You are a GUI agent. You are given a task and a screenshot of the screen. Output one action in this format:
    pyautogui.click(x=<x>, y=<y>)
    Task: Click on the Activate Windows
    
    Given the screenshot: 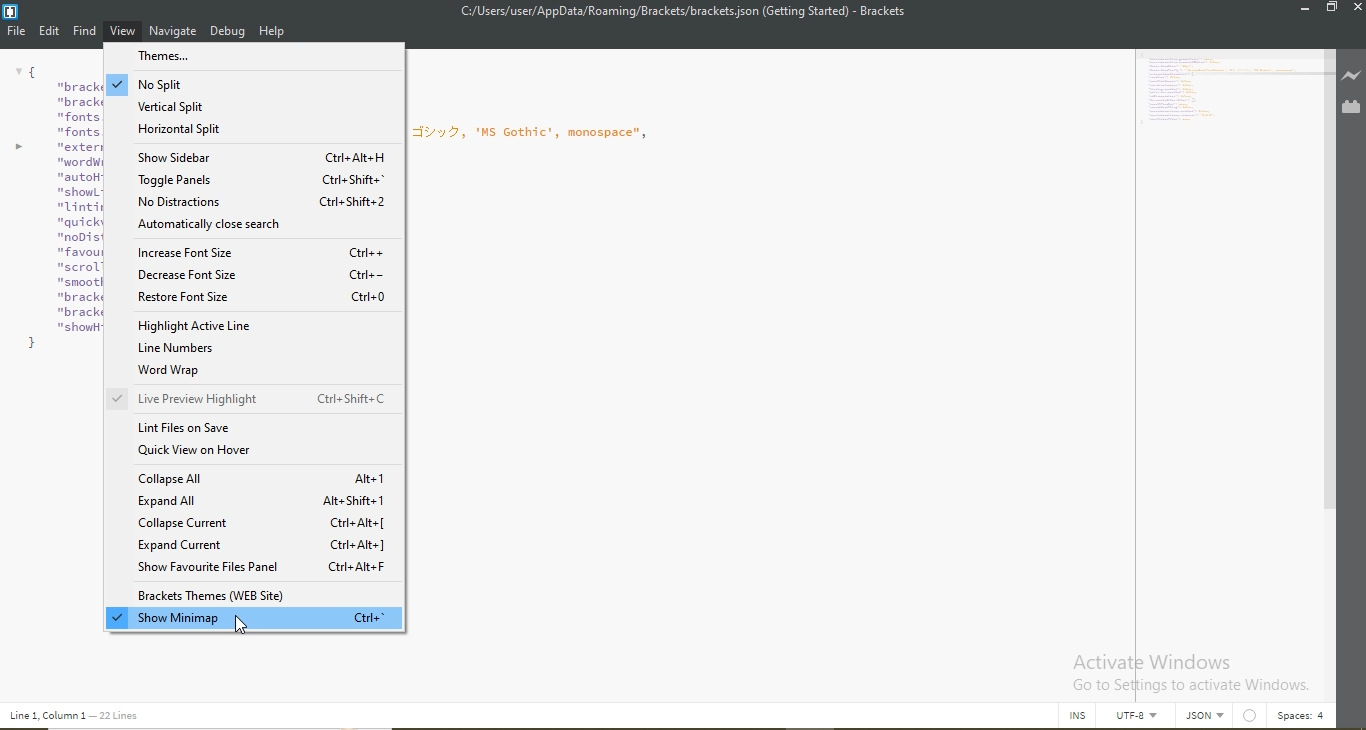 What is the action you would take?
    pyautogui.click(x=1188, y=672)
    